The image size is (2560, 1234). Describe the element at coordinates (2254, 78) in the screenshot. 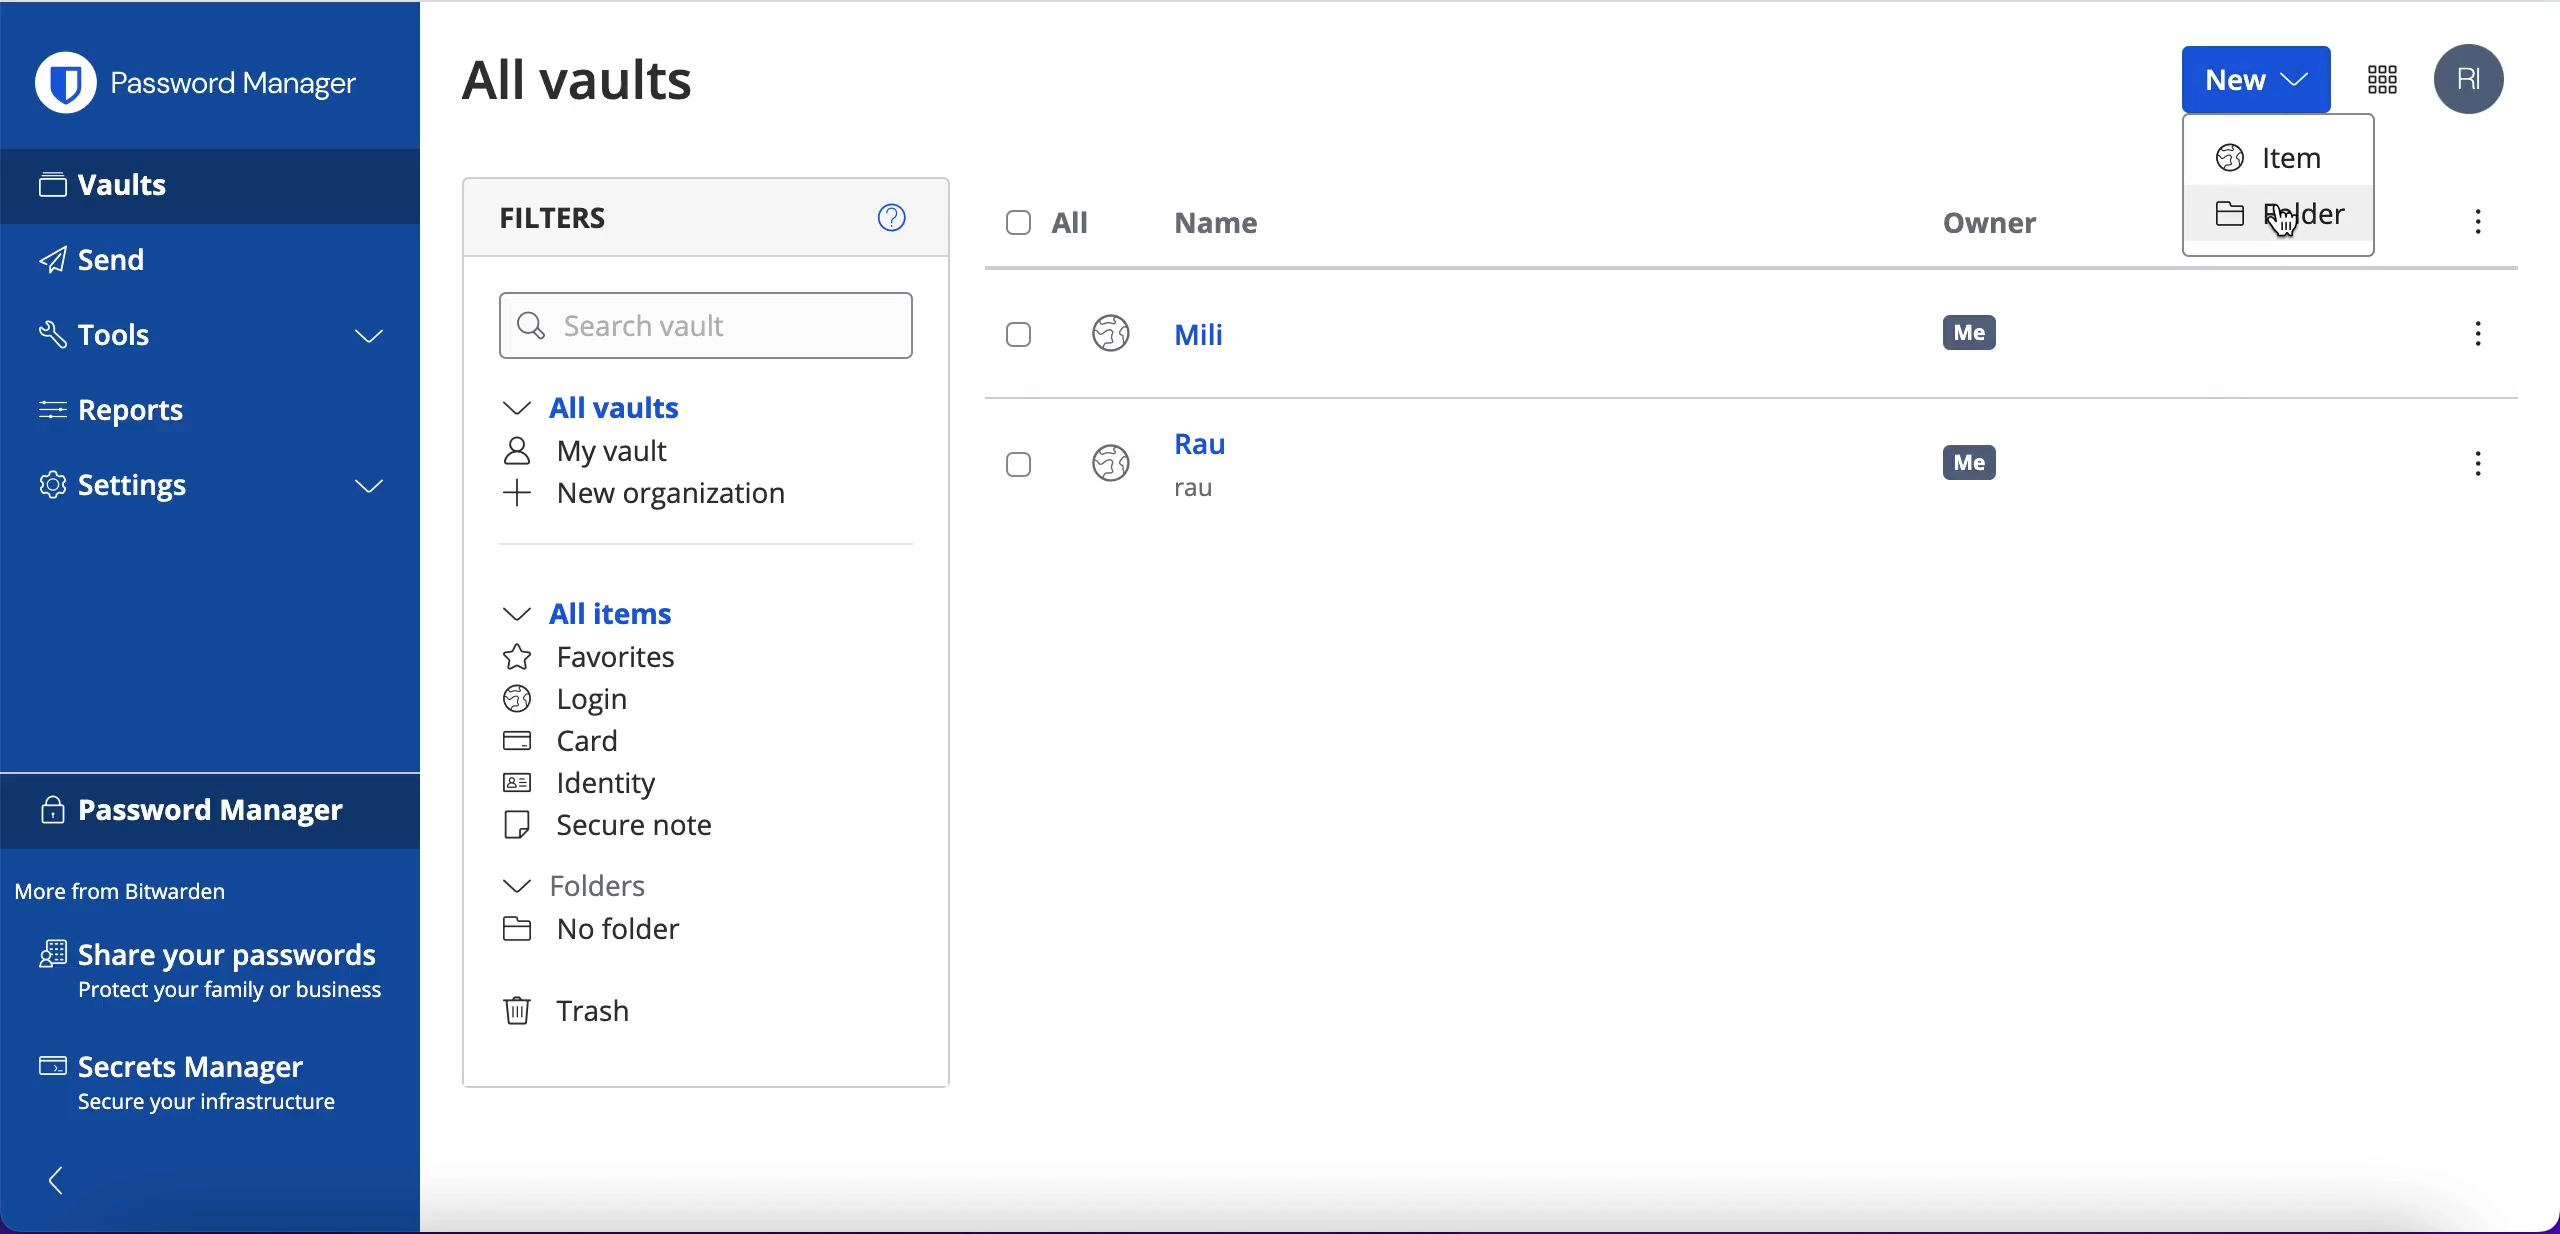

I see `new` at that location.